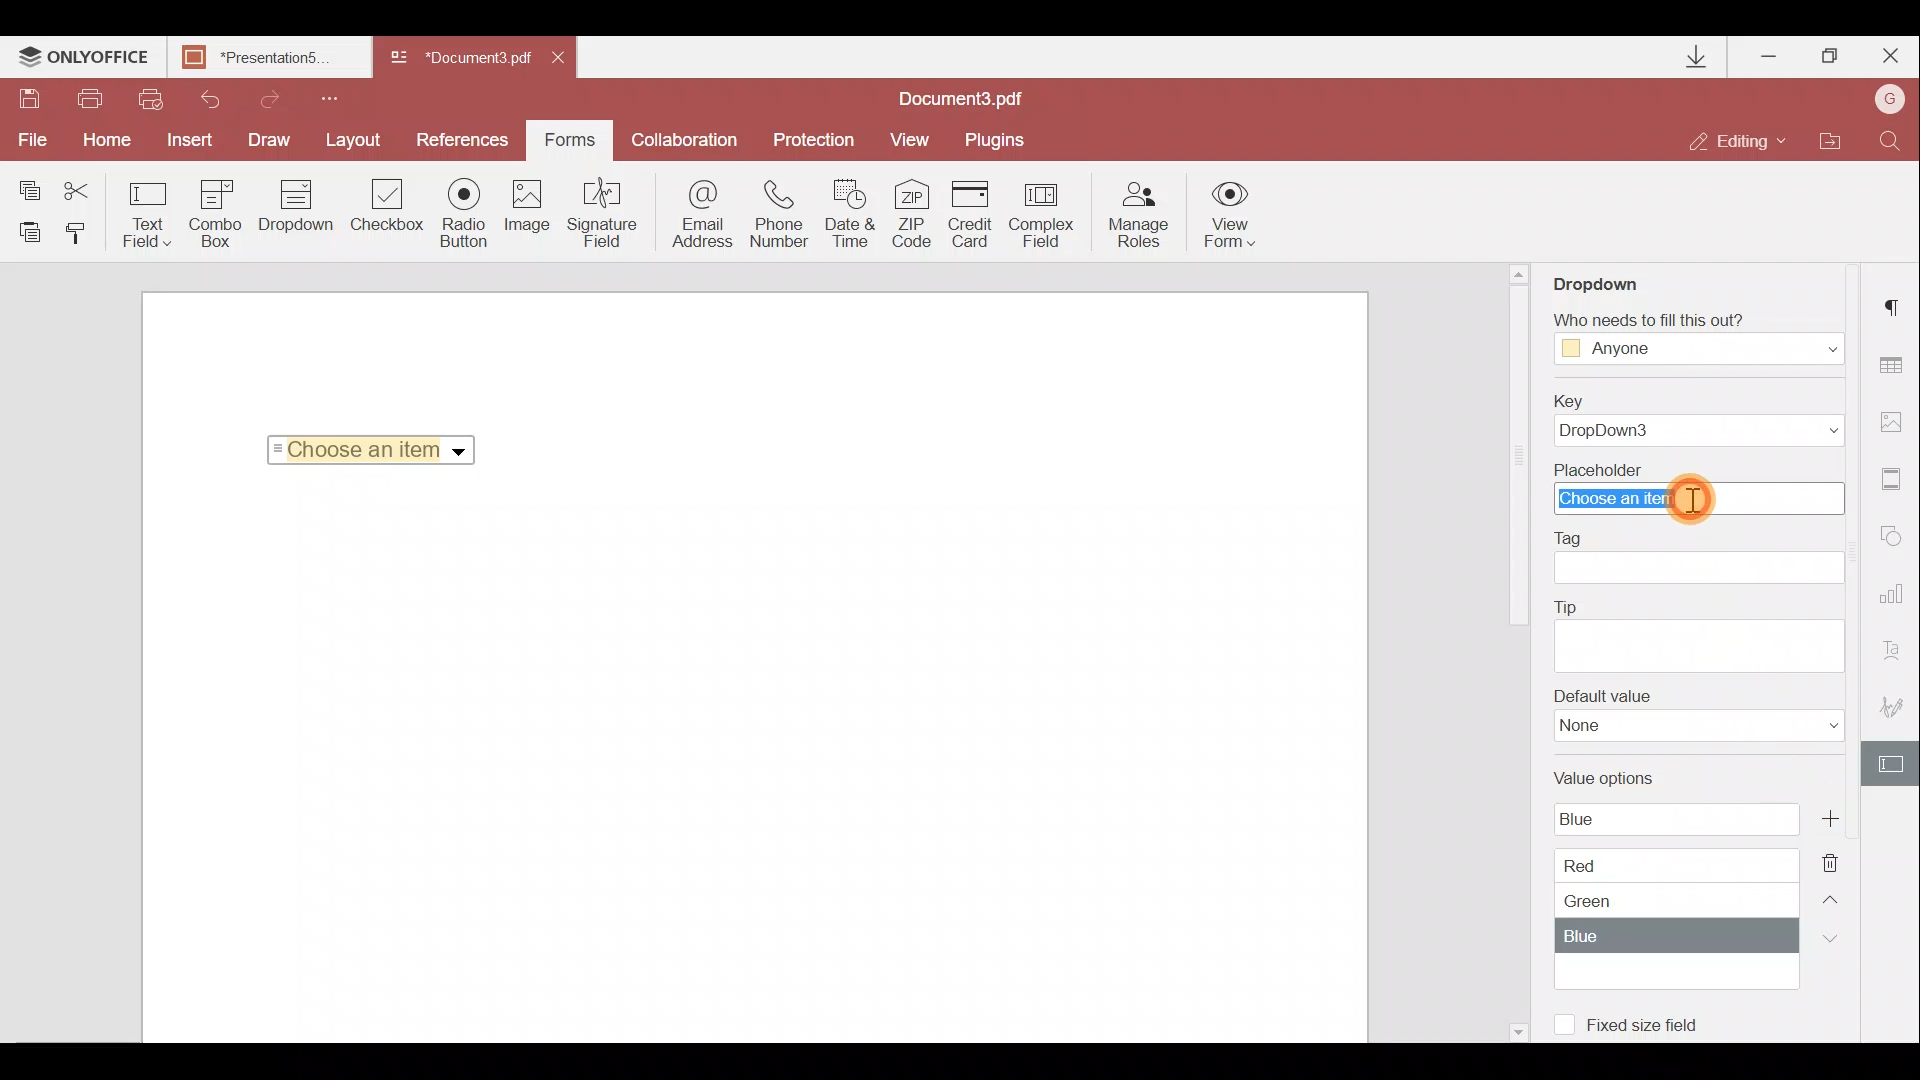  Describe the element at coordinates (1890, 700) in the screenshot. I see `Signature settings` at that location.